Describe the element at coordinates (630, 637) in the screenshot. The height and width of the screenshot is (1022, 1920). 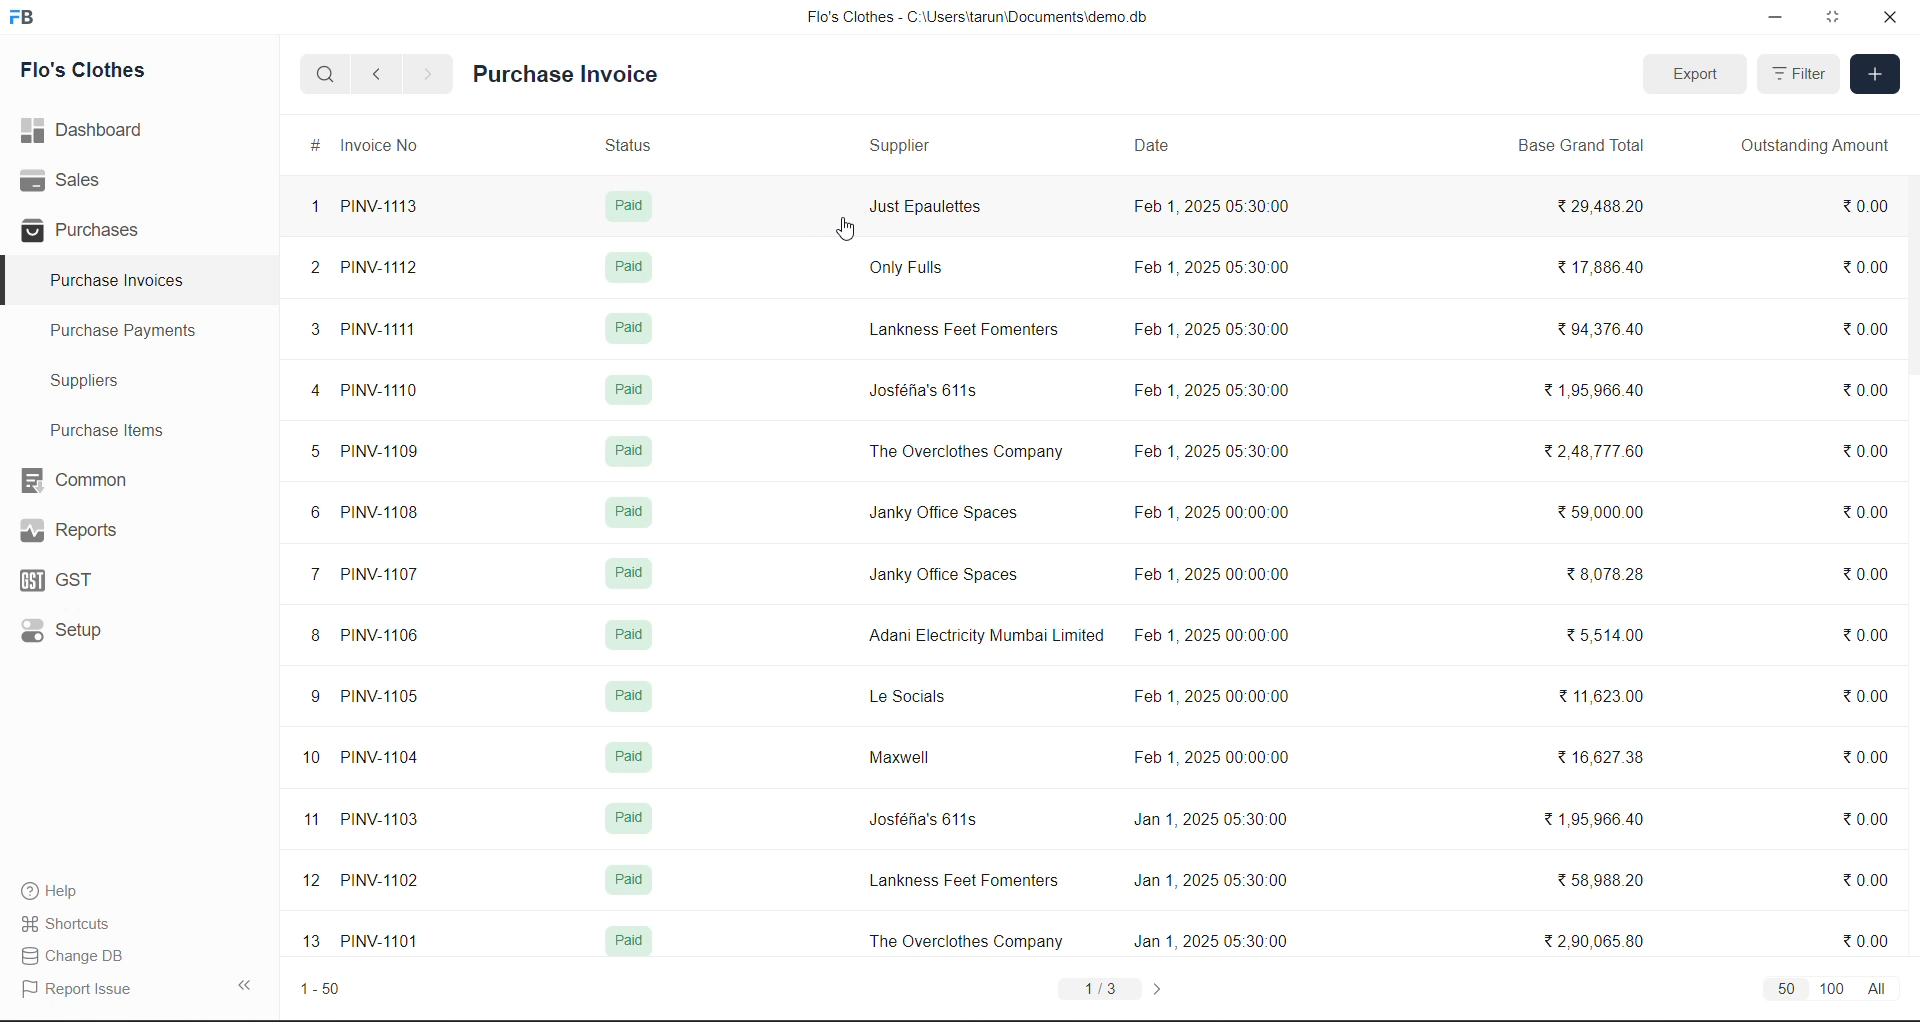
I see `Paid` at that location.